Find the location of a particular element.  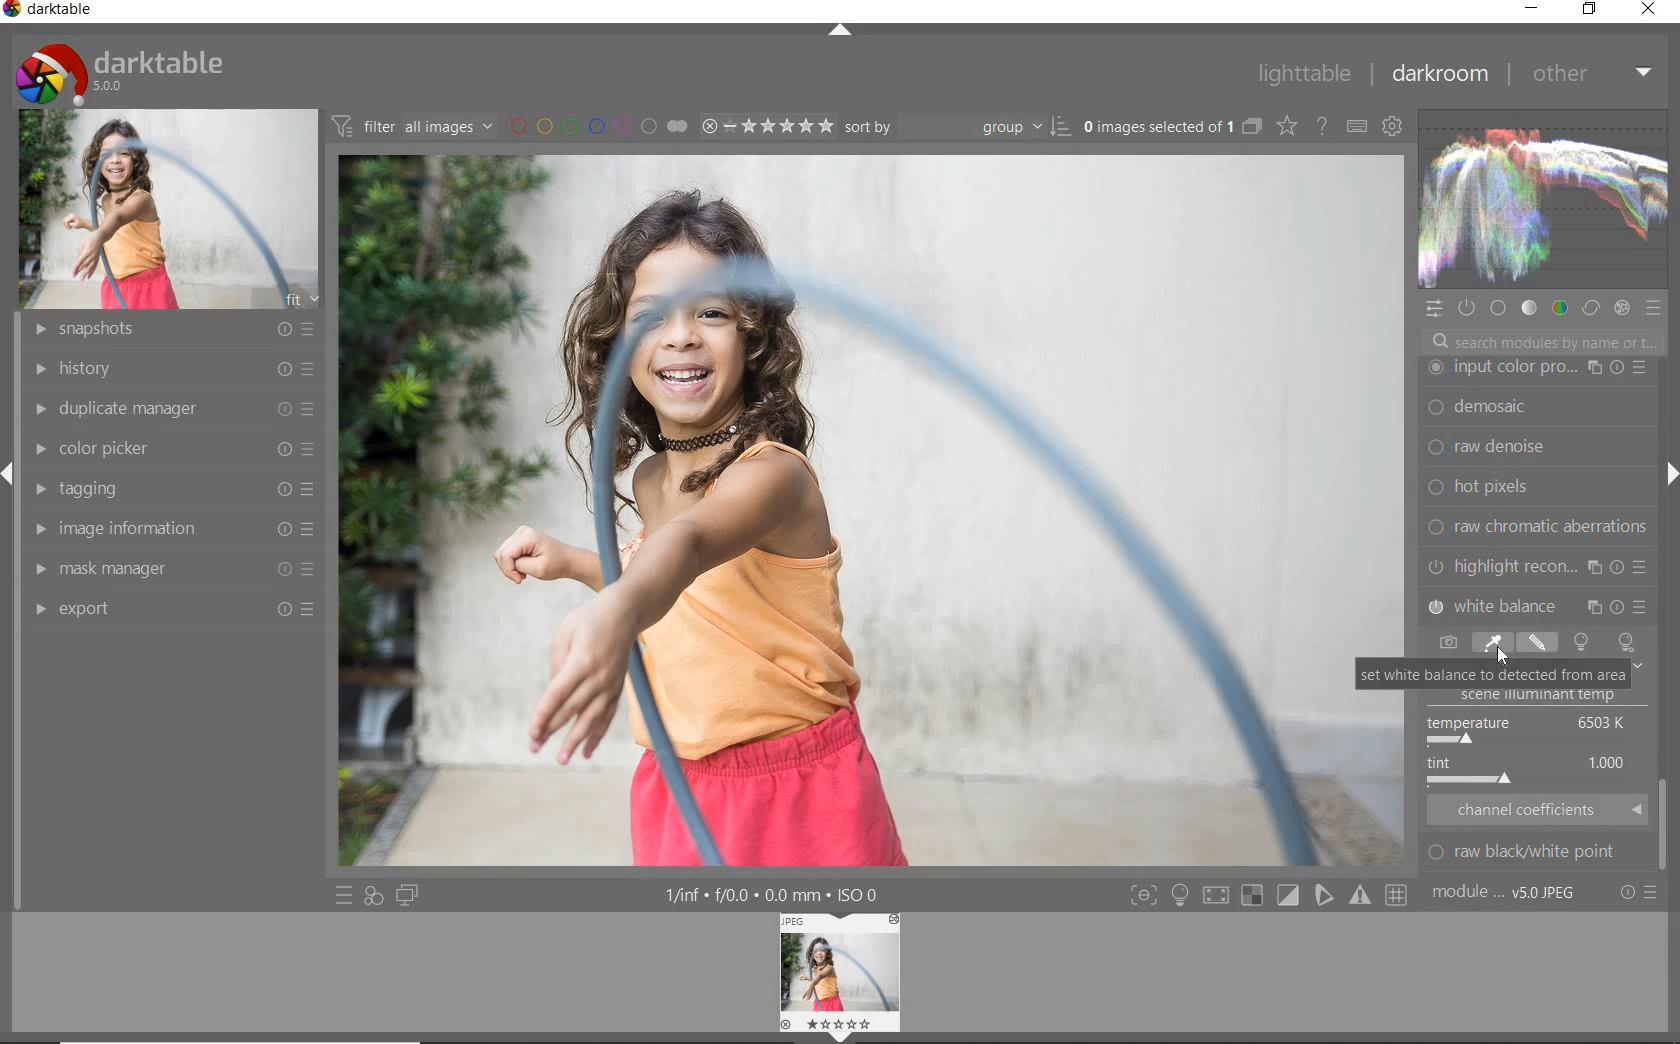

output color preset is located at coordinates (1535, 487).